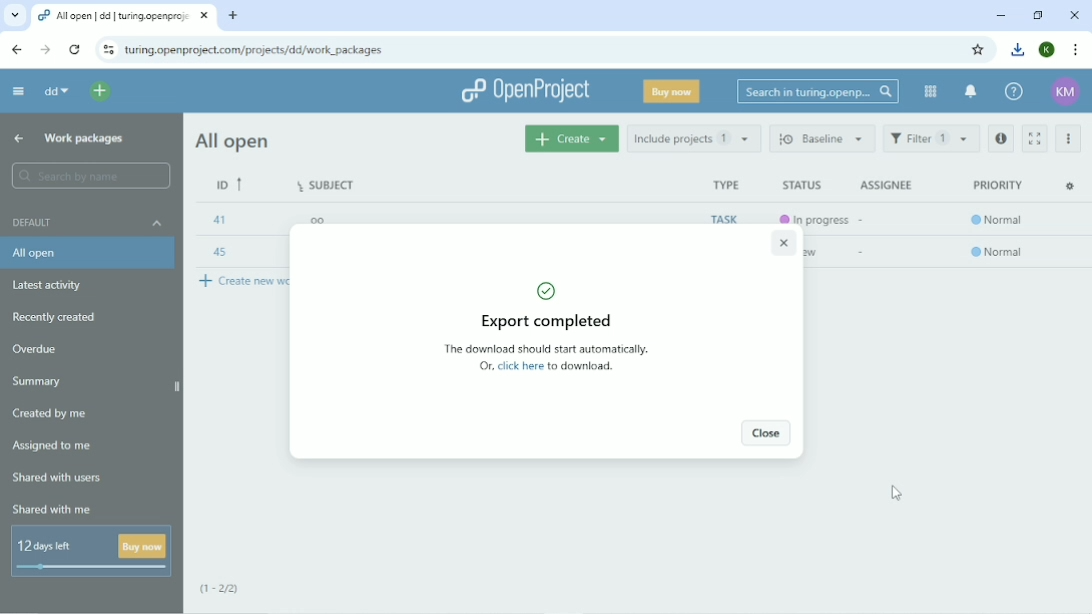 Image resolution: width=1092 pixels, height=614 pixels. What do you see at coordinates (999, 222) in the screenshot?
I see `Normal` at bounding box center [999, 222].